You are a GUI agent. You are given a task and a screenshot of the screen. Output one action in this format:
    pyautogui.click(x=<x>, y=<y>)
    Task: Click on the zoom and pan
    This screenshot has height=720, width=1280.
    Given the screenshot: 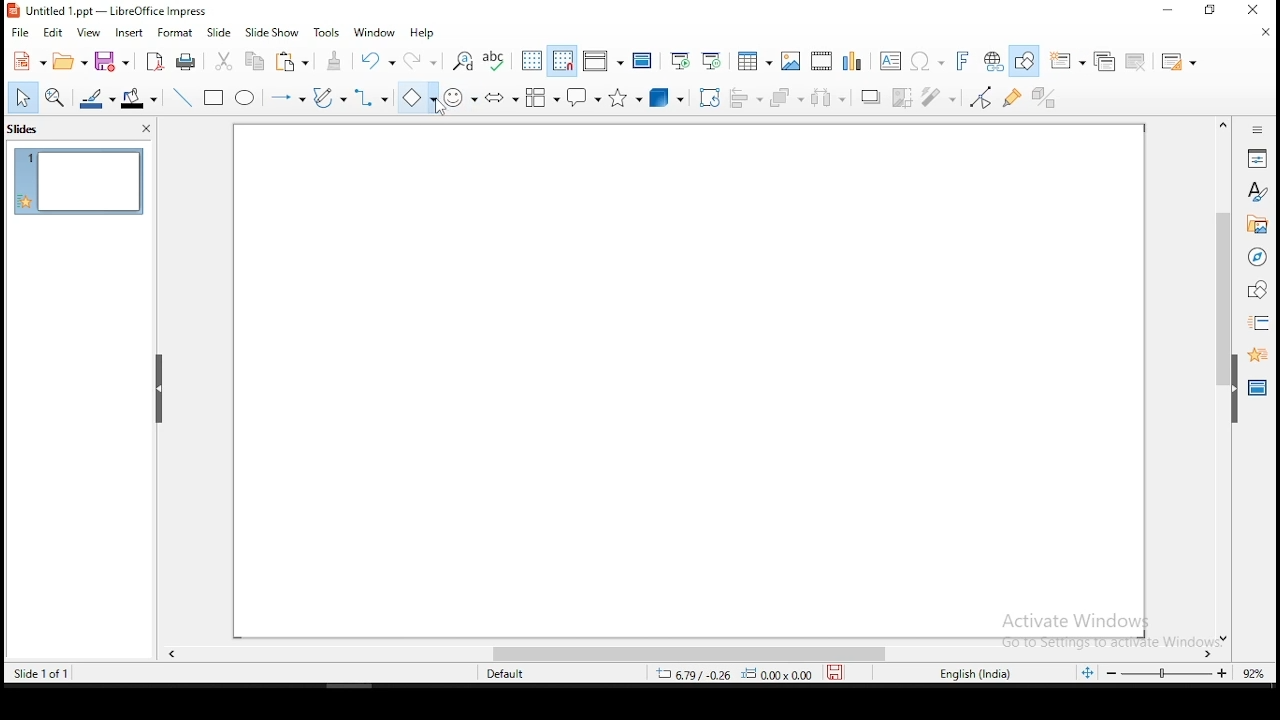 What is the action you would take?
    pyautogui.click(x=58, y=97)
    